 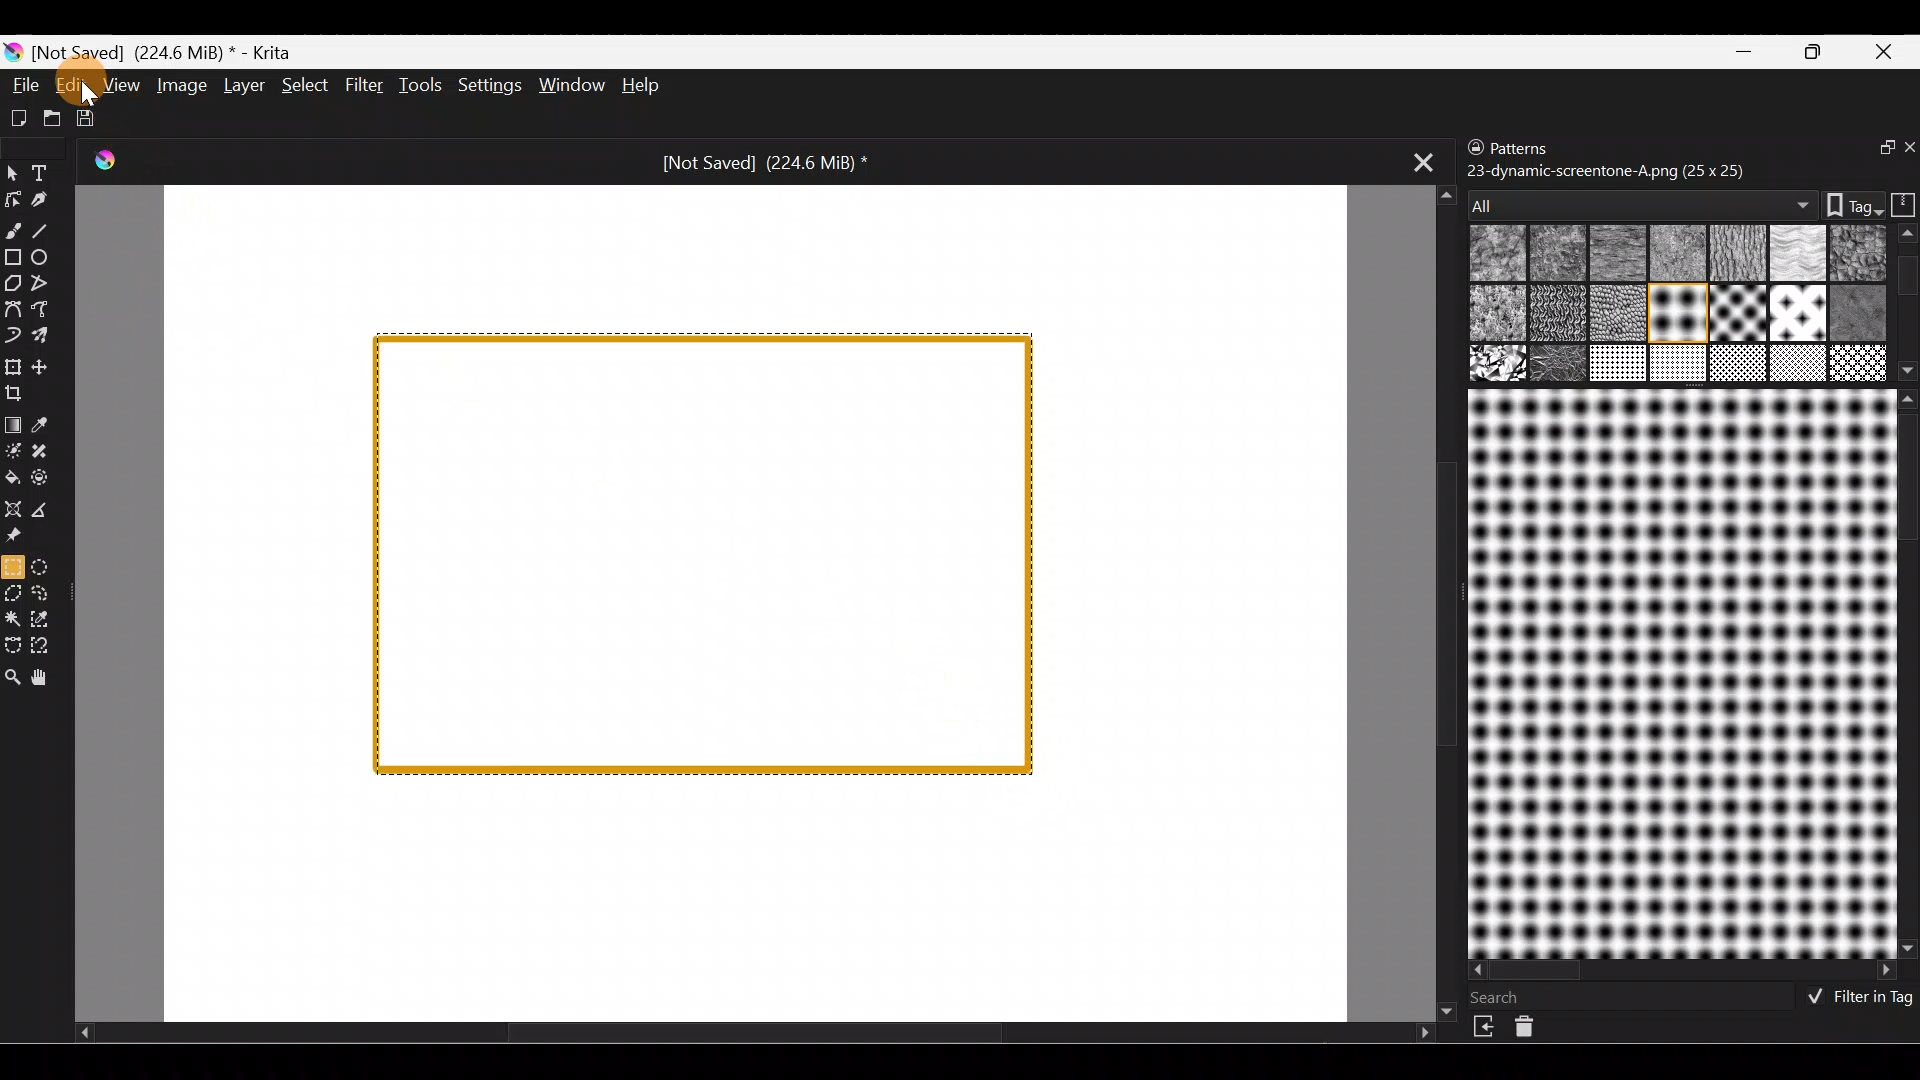 I want to click on Ellipse tool, so click(x=49, y=257).